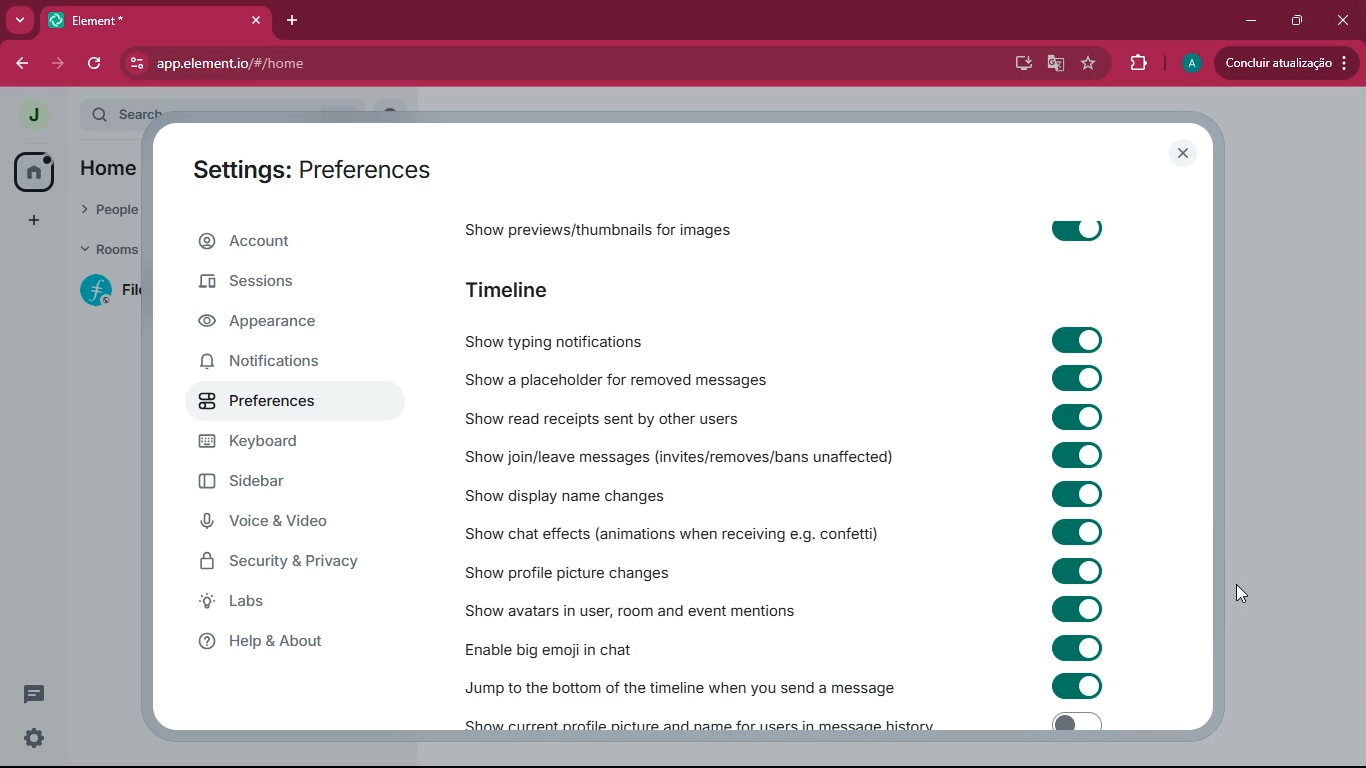 The image size is (1366, 768). Describe the element at coordinates (1089, 64) in the screenshot. I see `favourite` at that location.